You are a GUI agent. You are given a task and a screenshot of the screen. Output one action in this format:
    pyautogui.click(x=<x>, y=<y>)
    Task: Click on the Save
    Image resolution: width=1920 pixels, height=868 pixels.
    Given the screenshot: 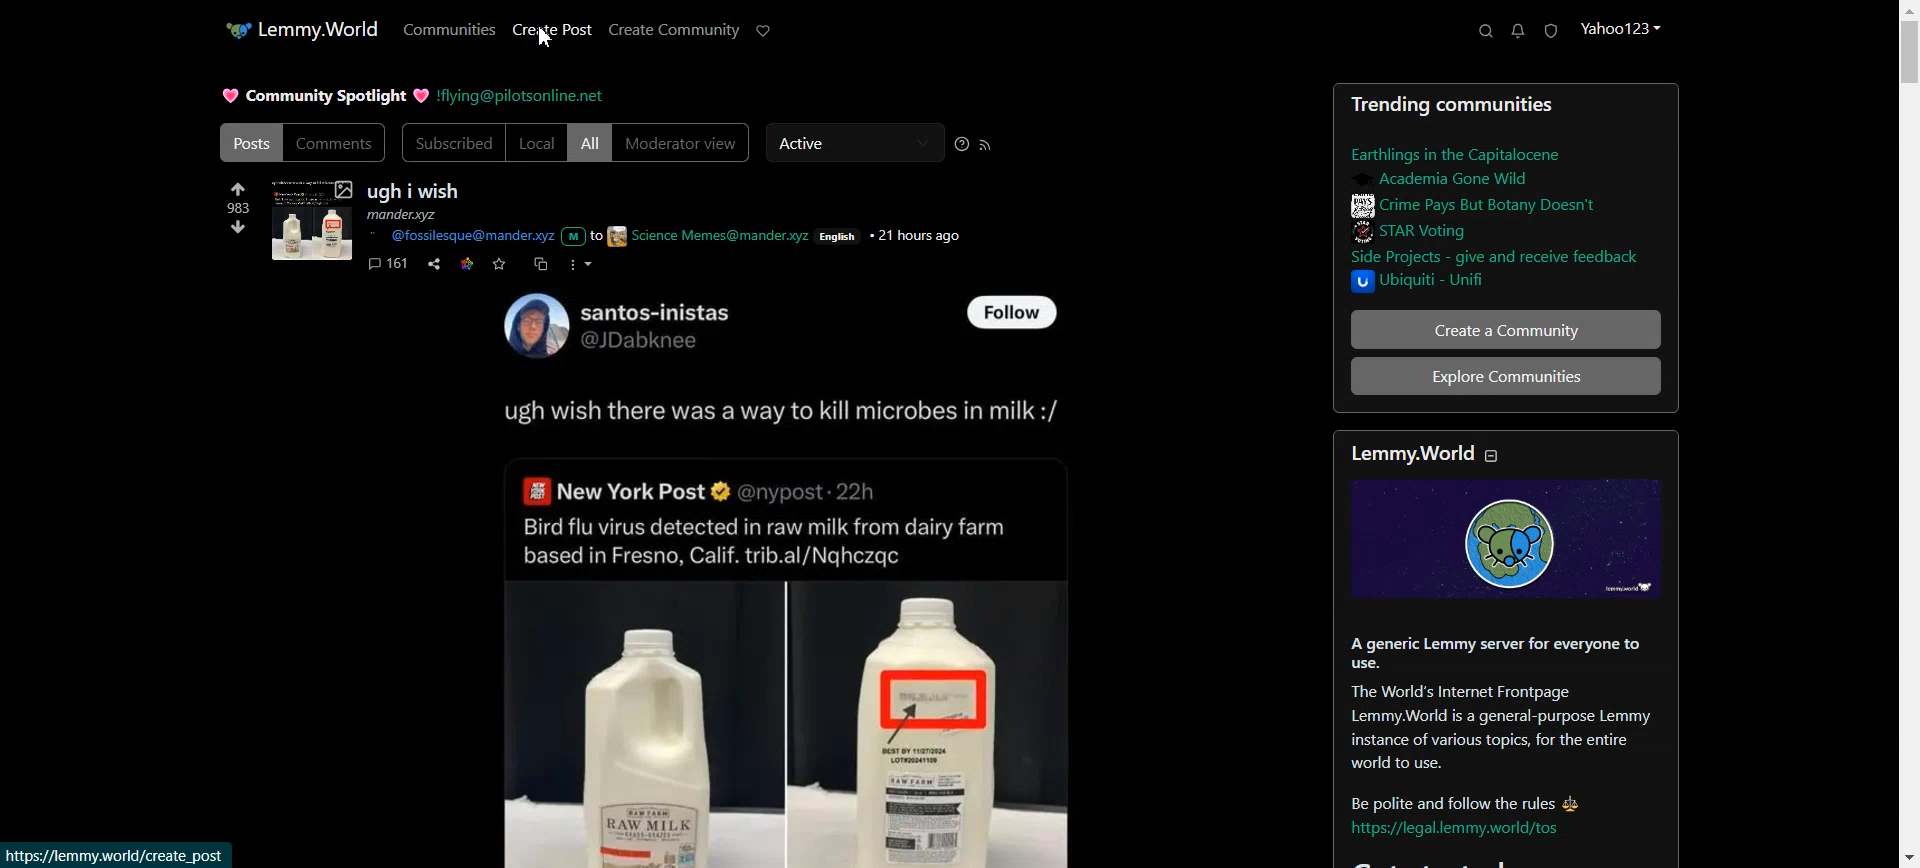 What is the action you would take?
    pyautogui.click(x=500, y=264)
    